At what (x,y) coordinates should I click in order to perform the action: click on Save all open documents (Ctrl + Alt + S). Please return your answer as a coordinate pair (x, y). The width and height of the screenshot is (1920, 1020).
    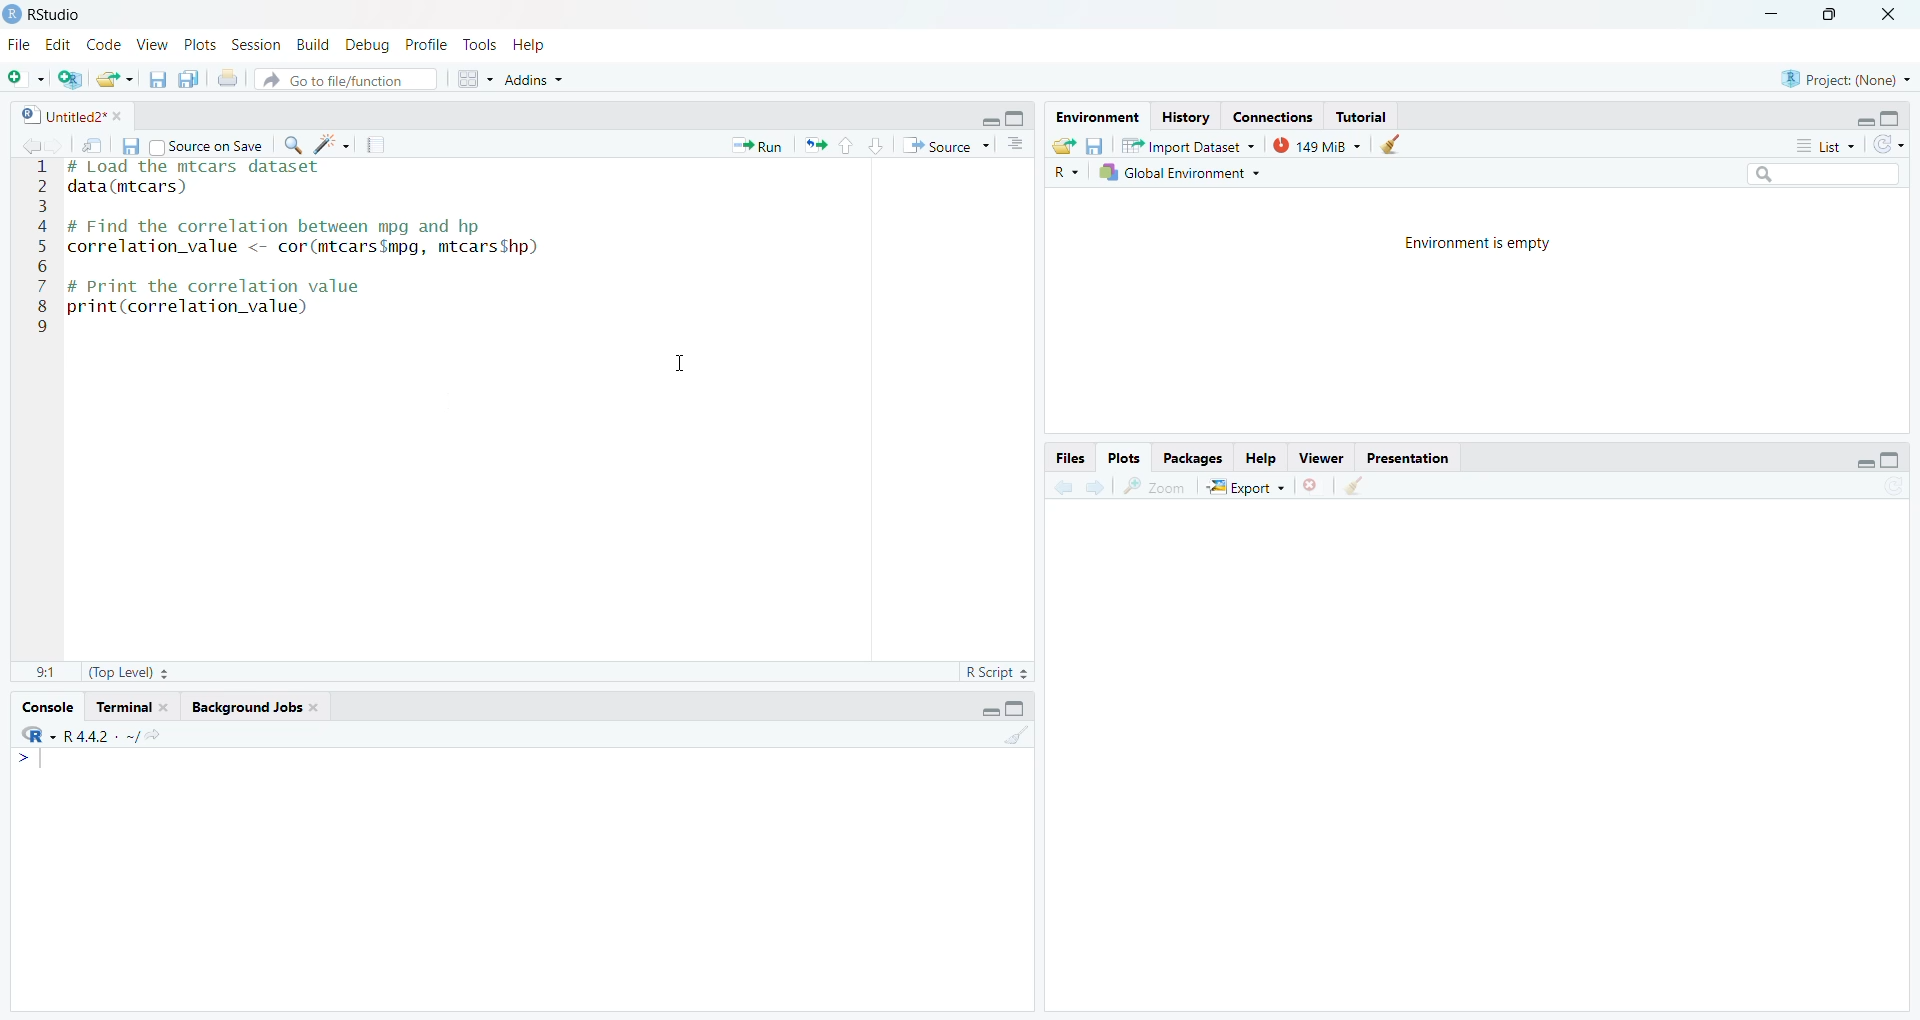
    Looking at the image, I should click on (187, 80).